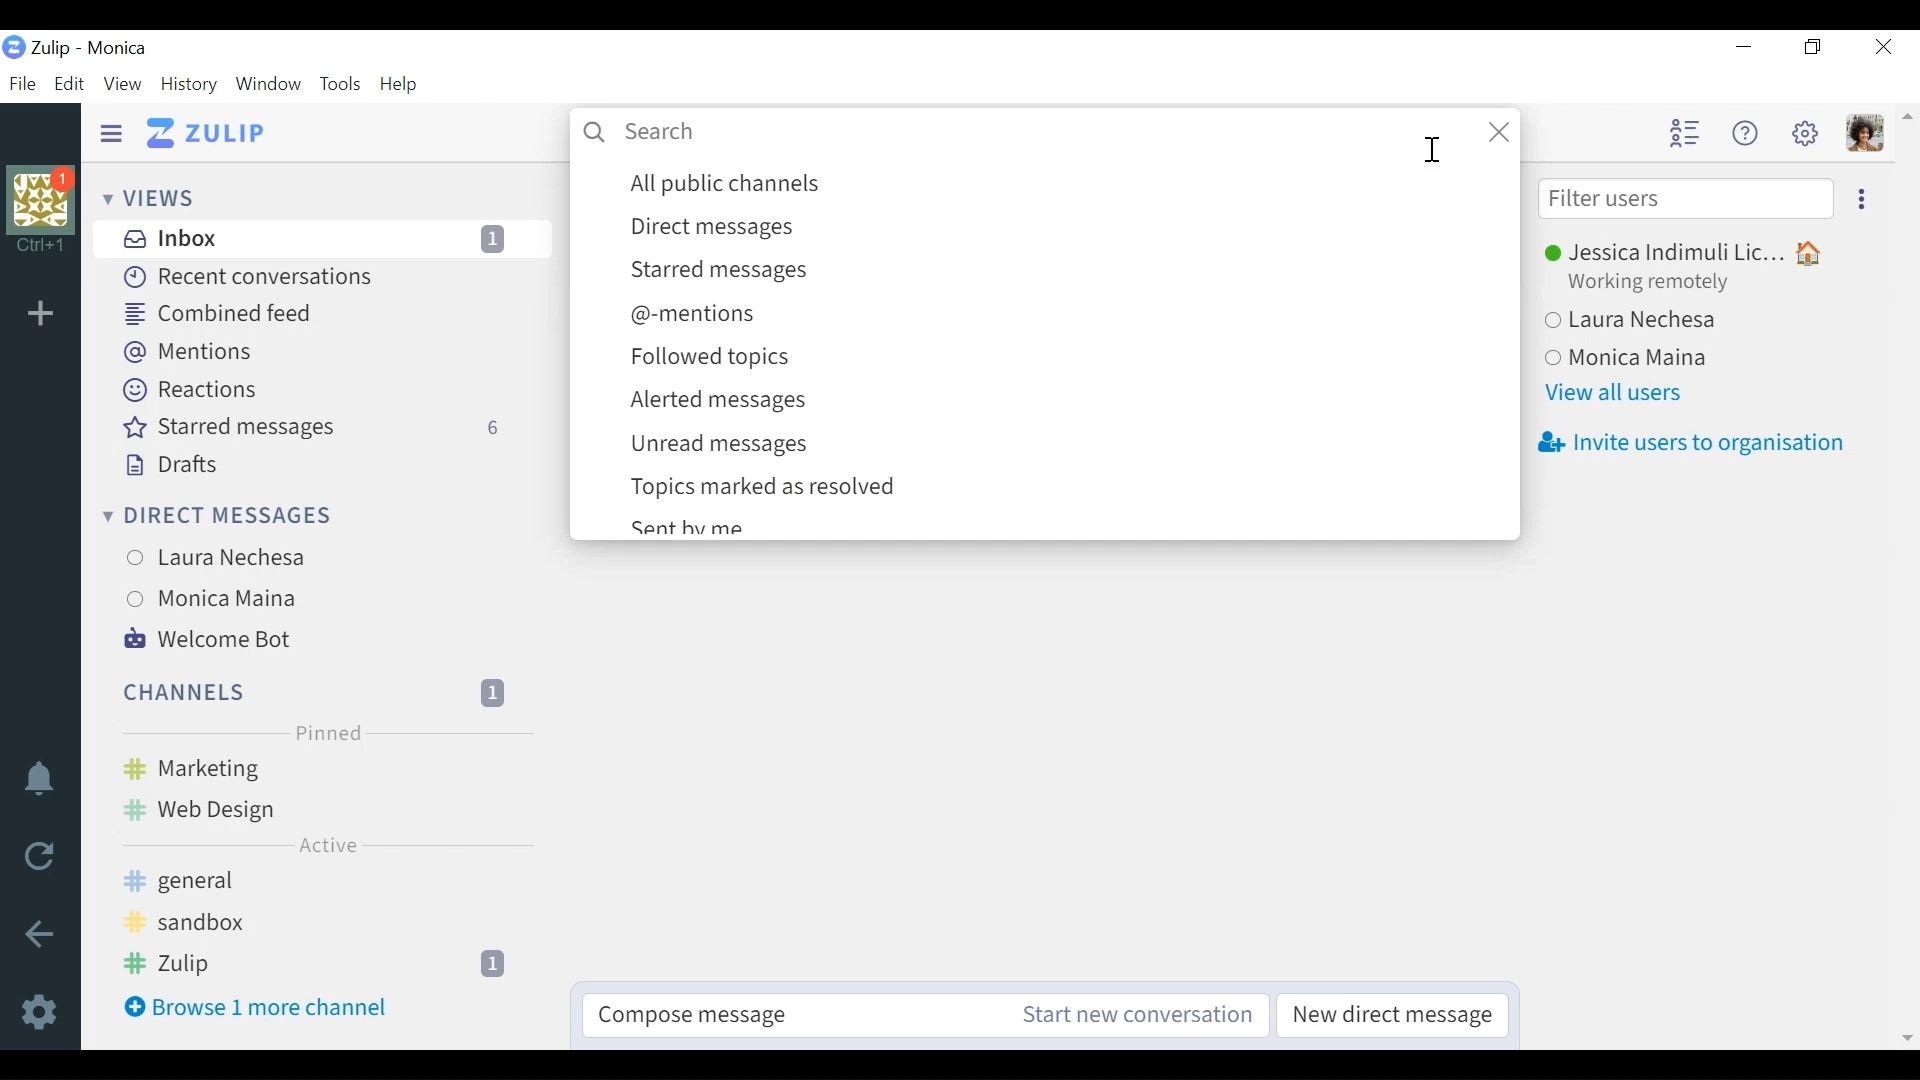 This screenshot has height=1080, width=1920. I want to click on Marketing, so click(326, 767).